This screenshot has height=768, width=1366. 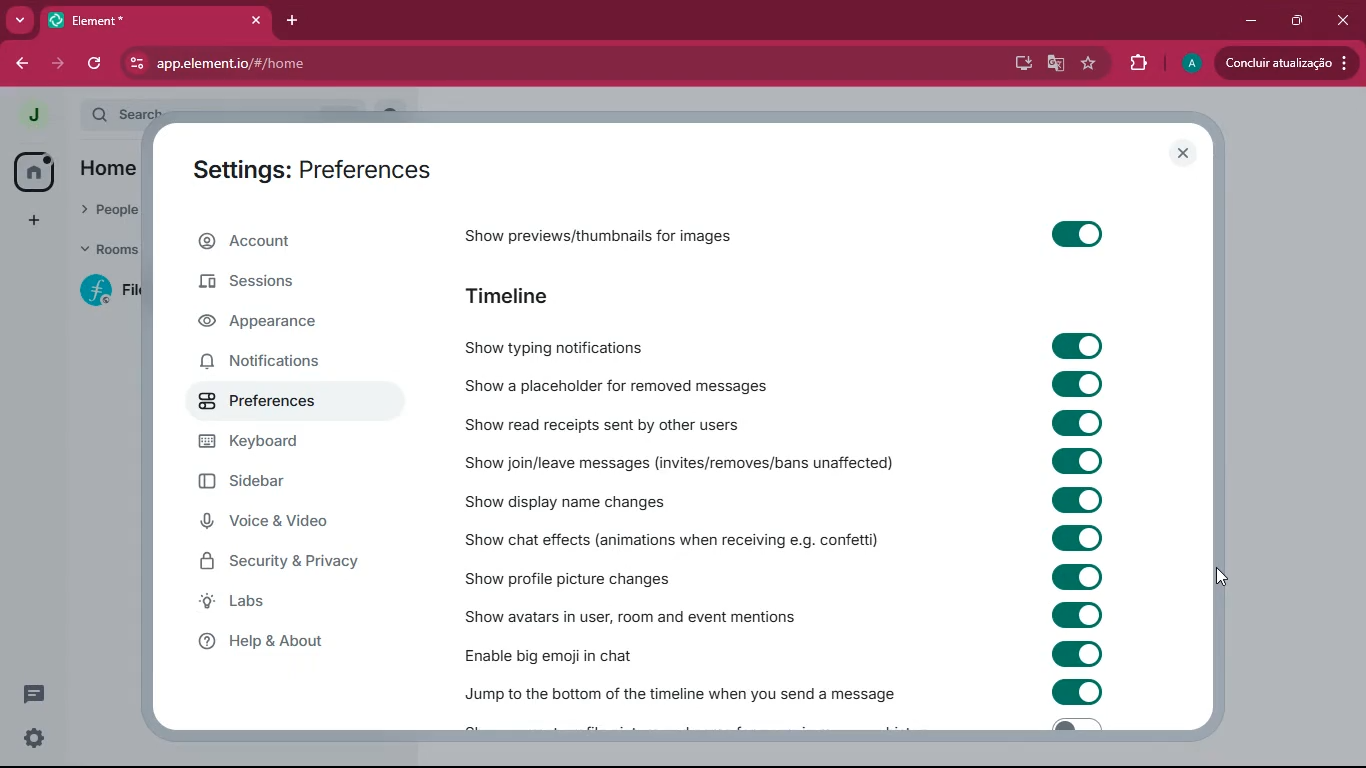 What do you see at coordinates (1299, 20) in the screenshot?
I see `restore down ` at bounding box center [1299, 20].